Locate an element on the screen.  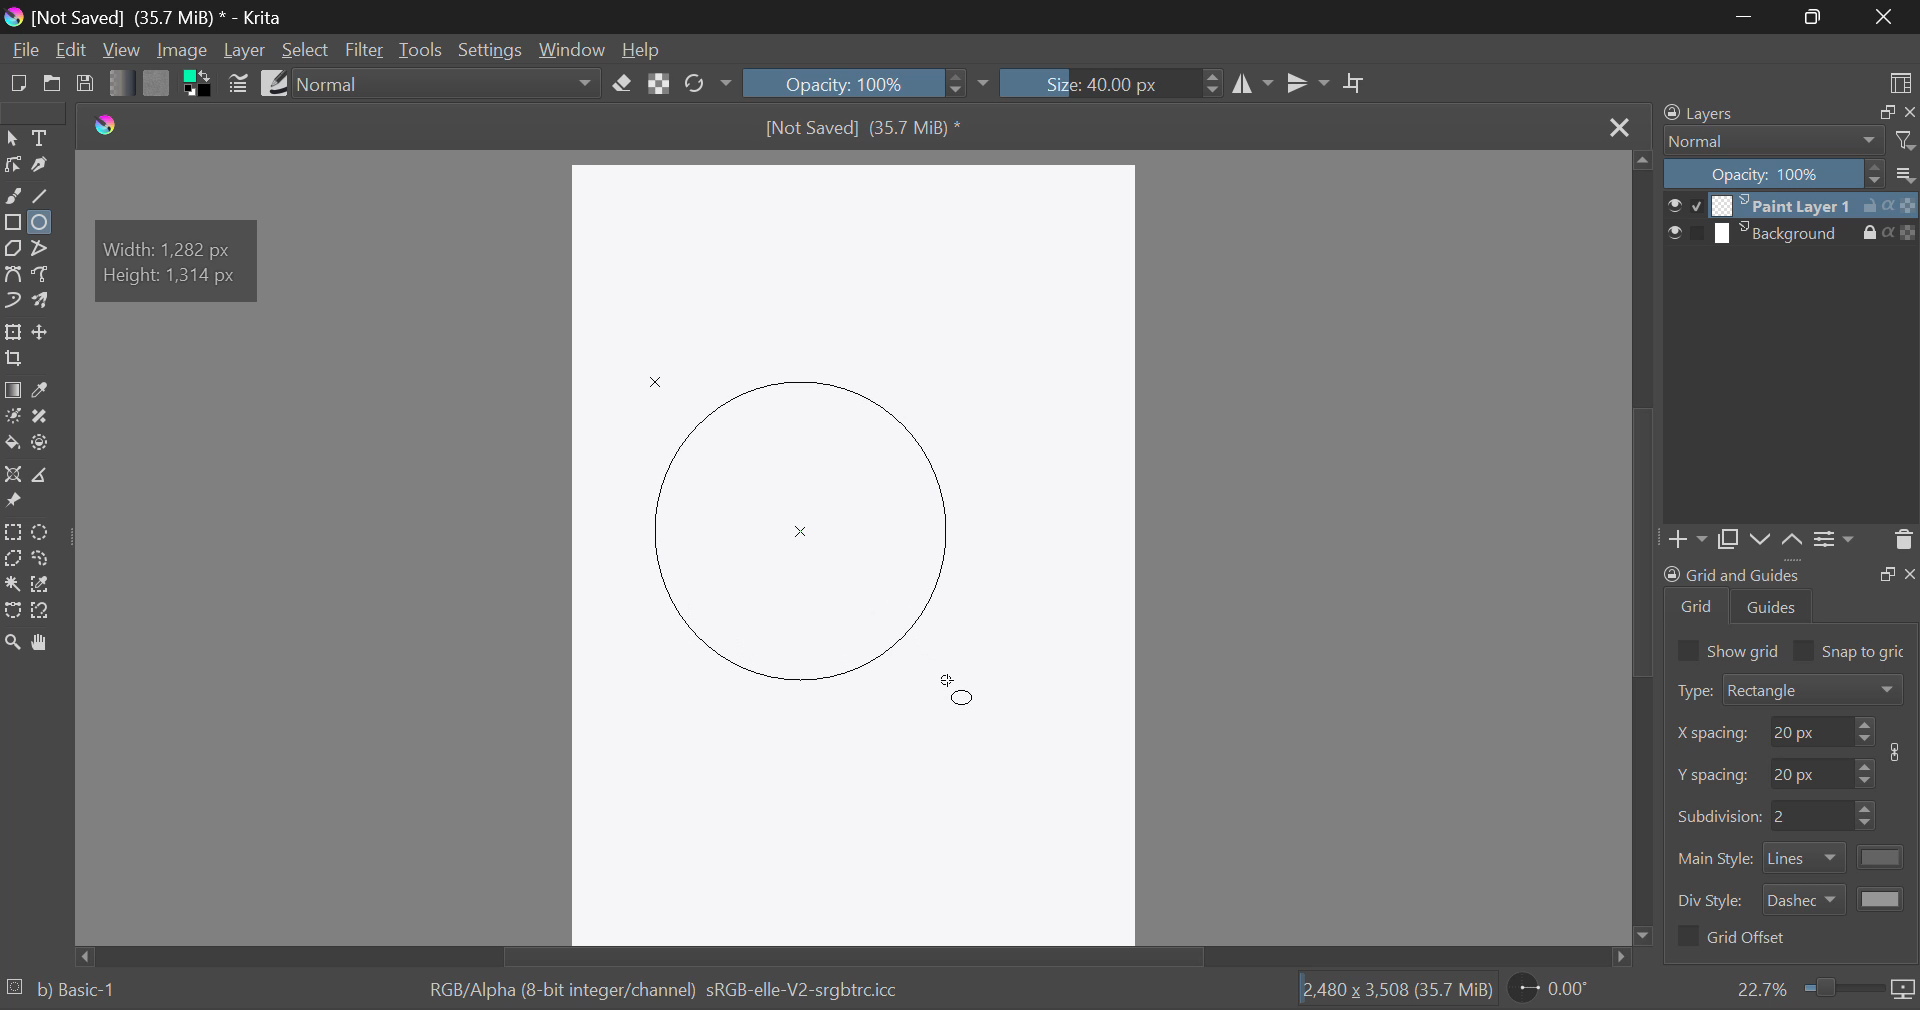
Enclose and Fill is located at coordinates (43, 444).